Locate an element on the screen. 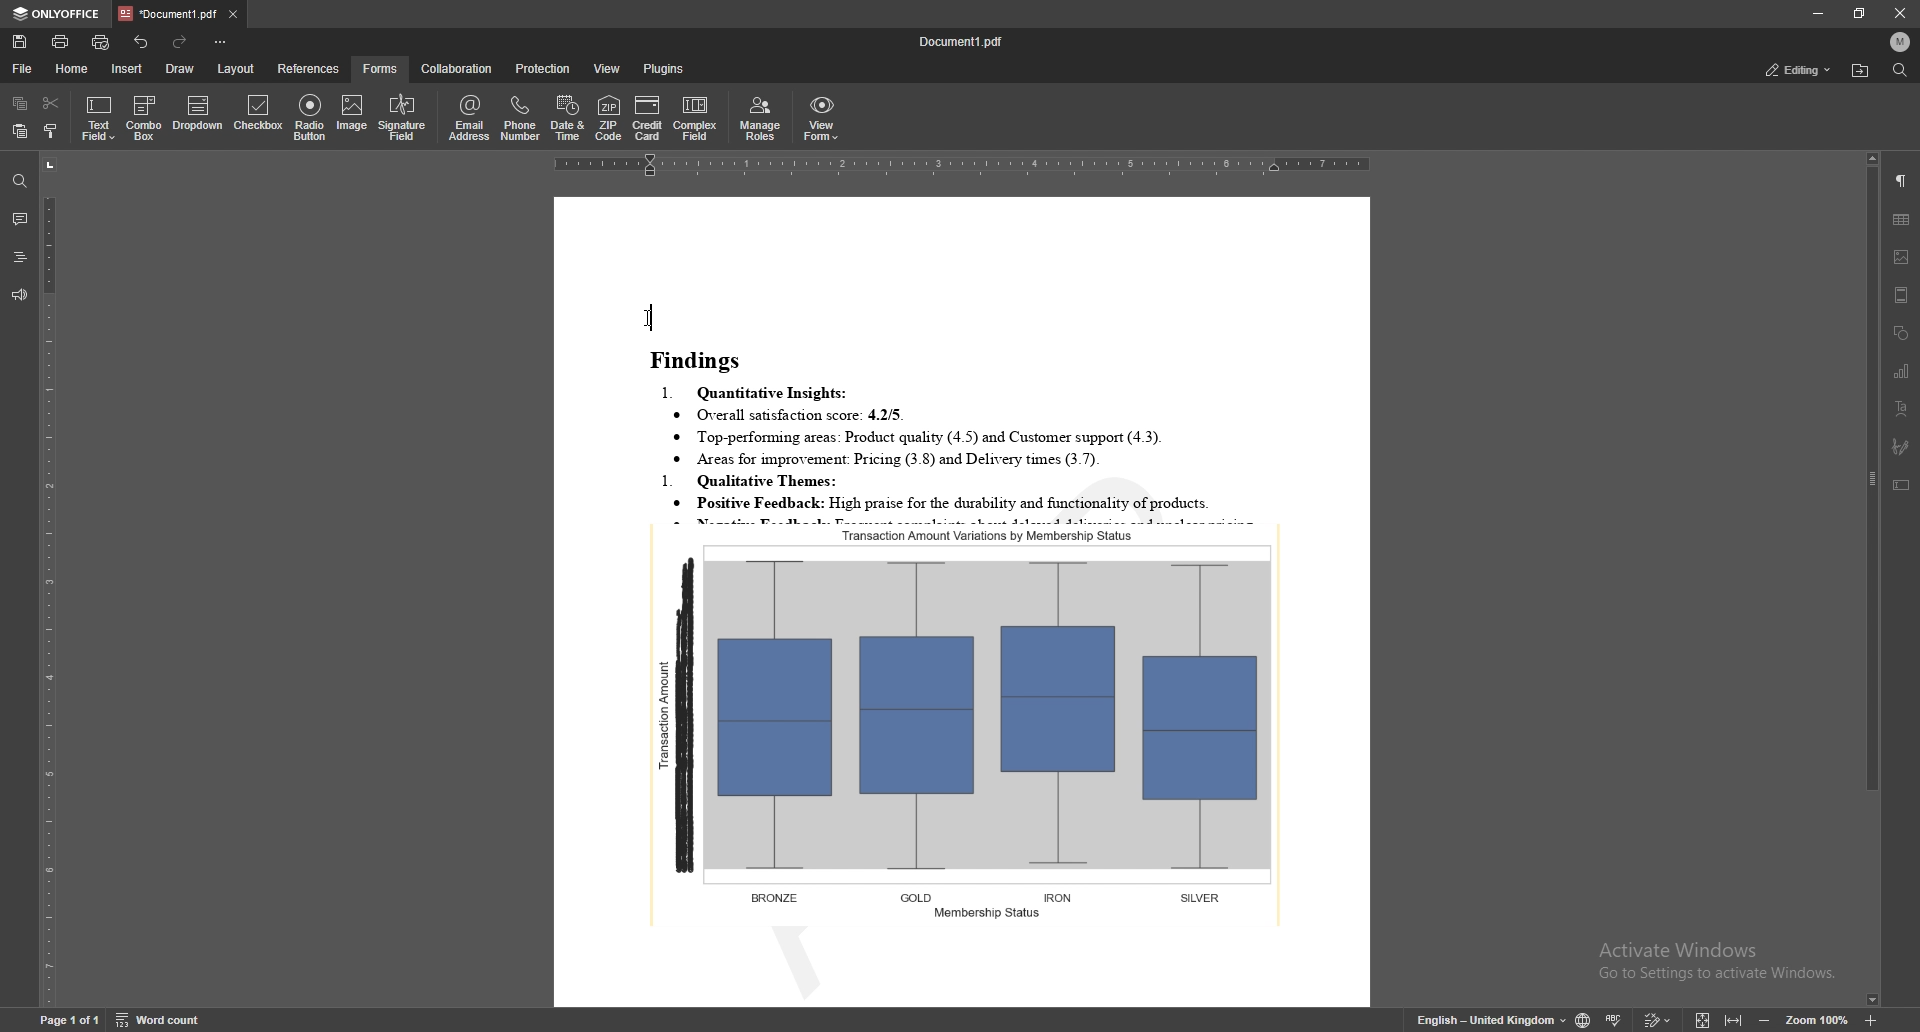 The image size is (1920, 1032). ® Top-performung areas: Product quality (4.5) and Customer support (4.3). is located at coordinates (926, 438).